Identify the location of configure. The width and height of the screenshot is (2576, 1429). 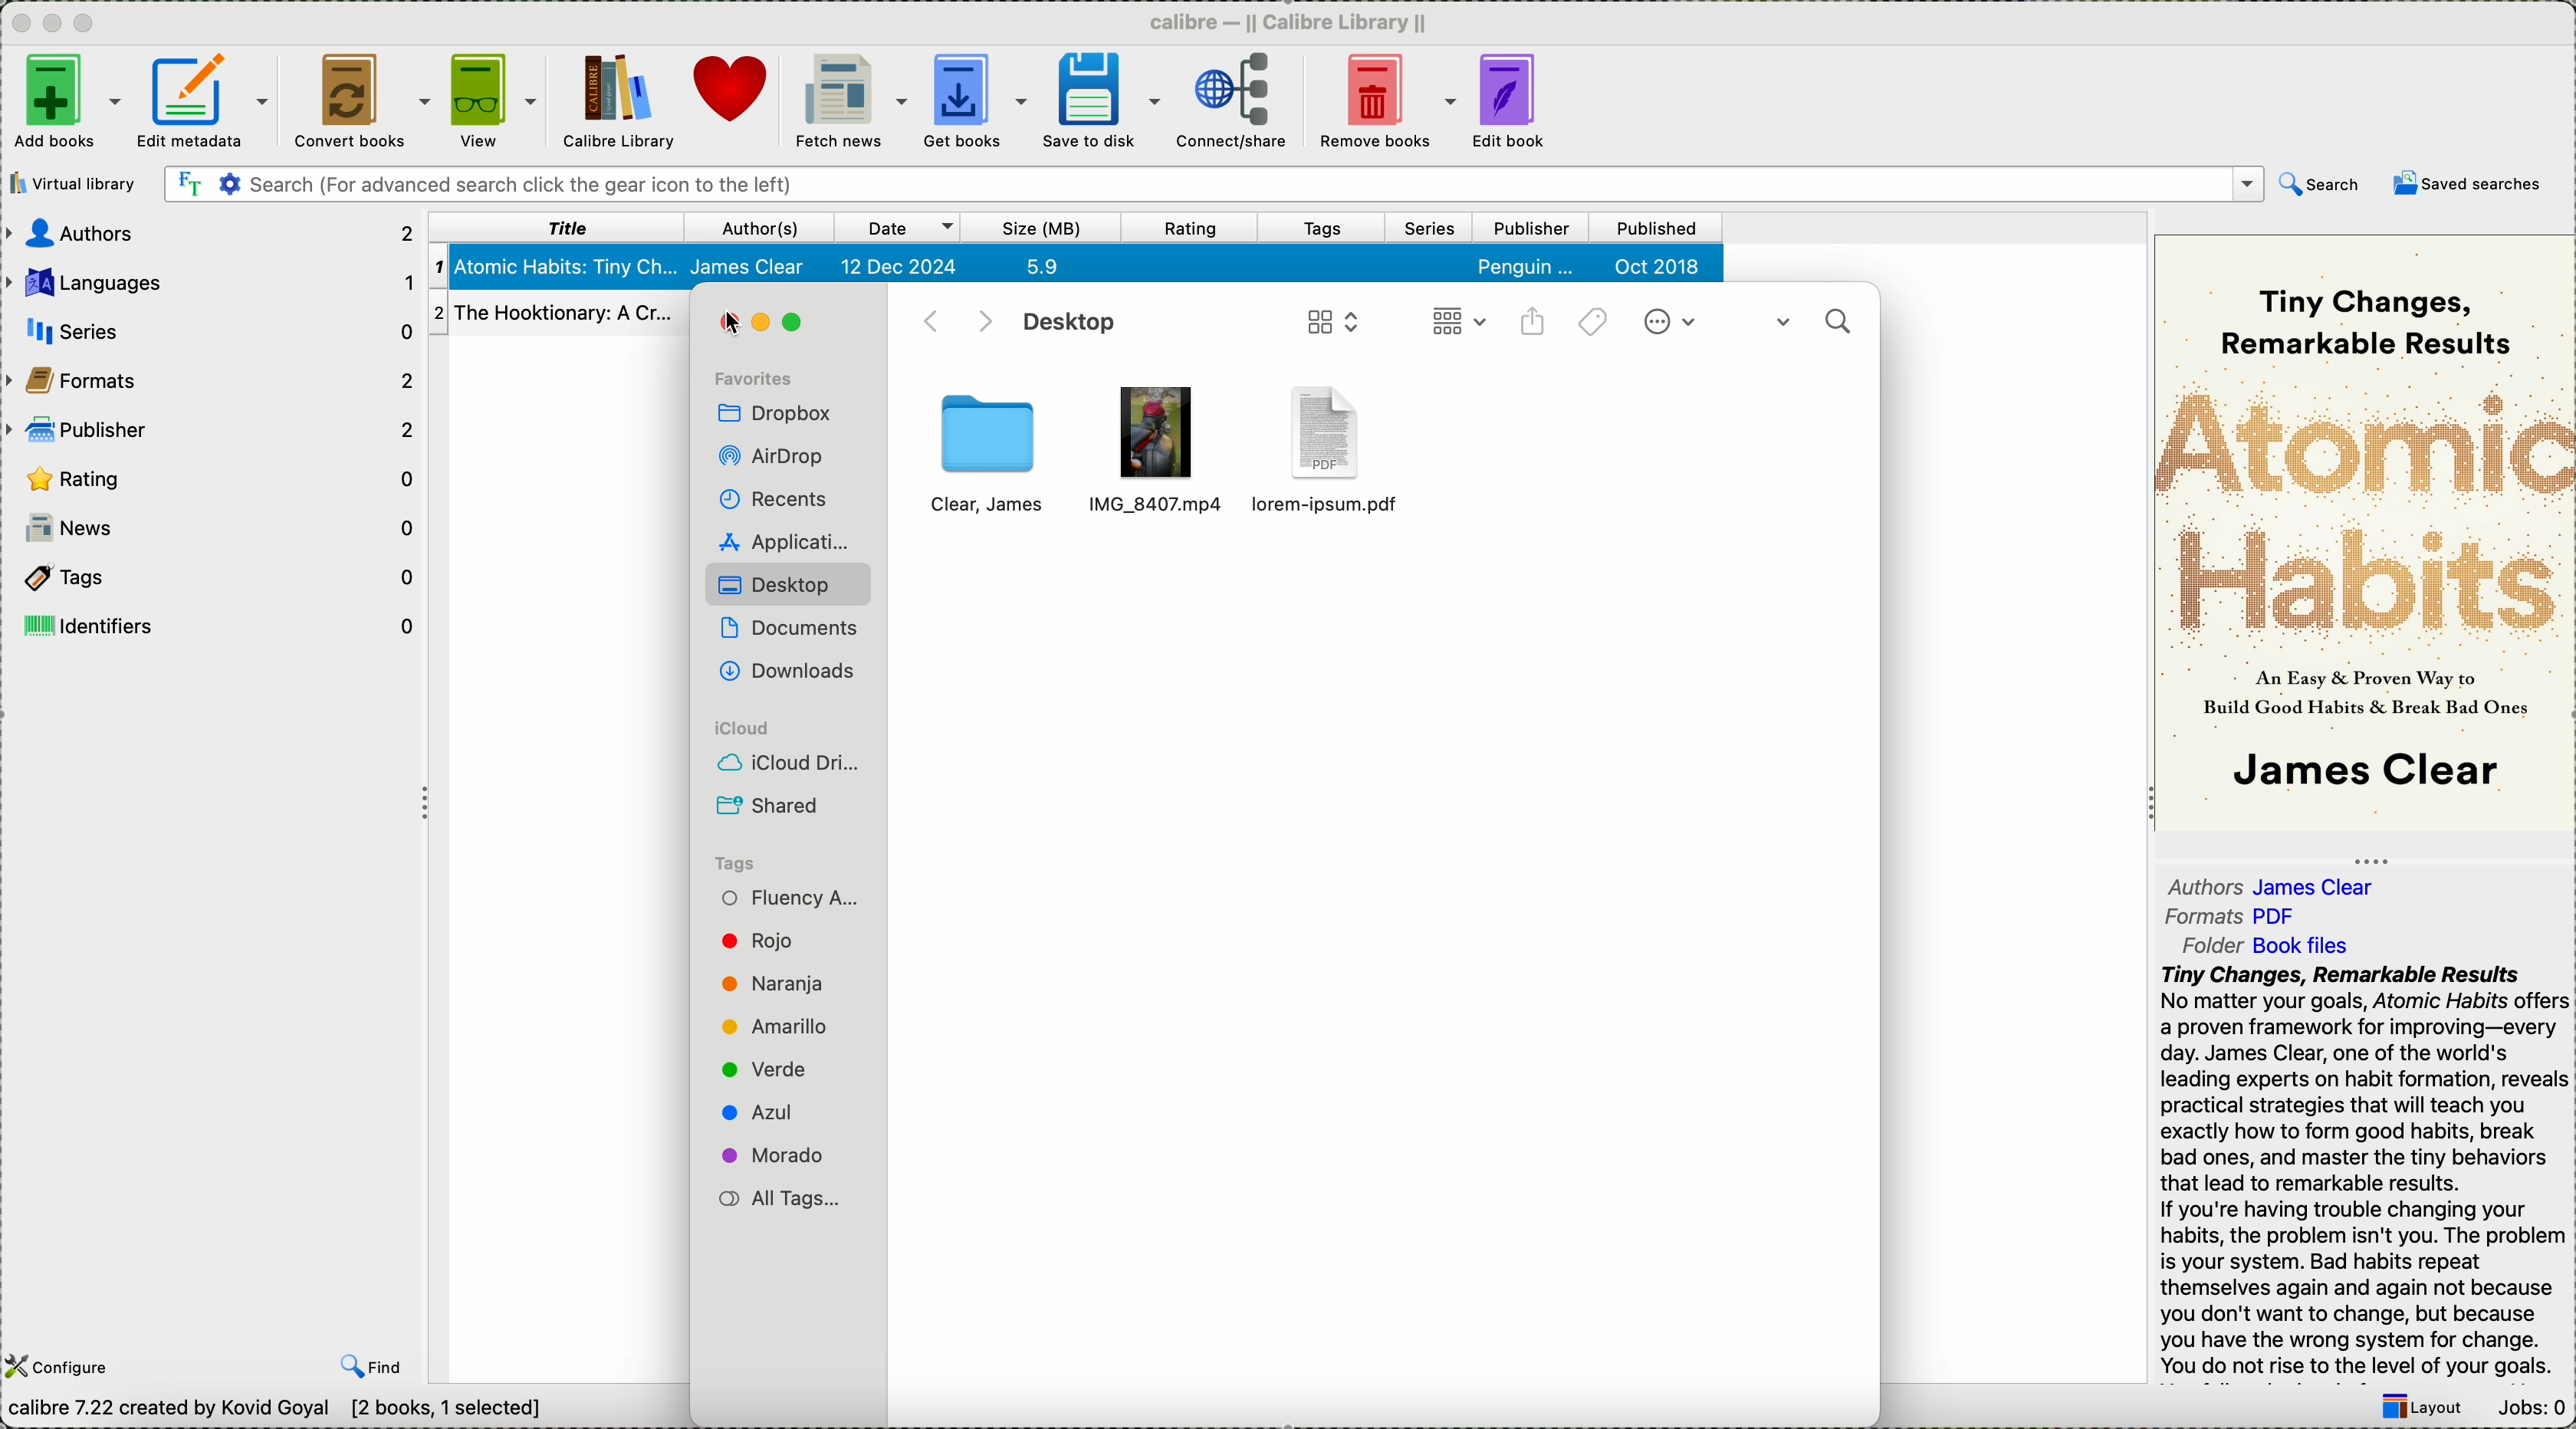
(64, 1366).